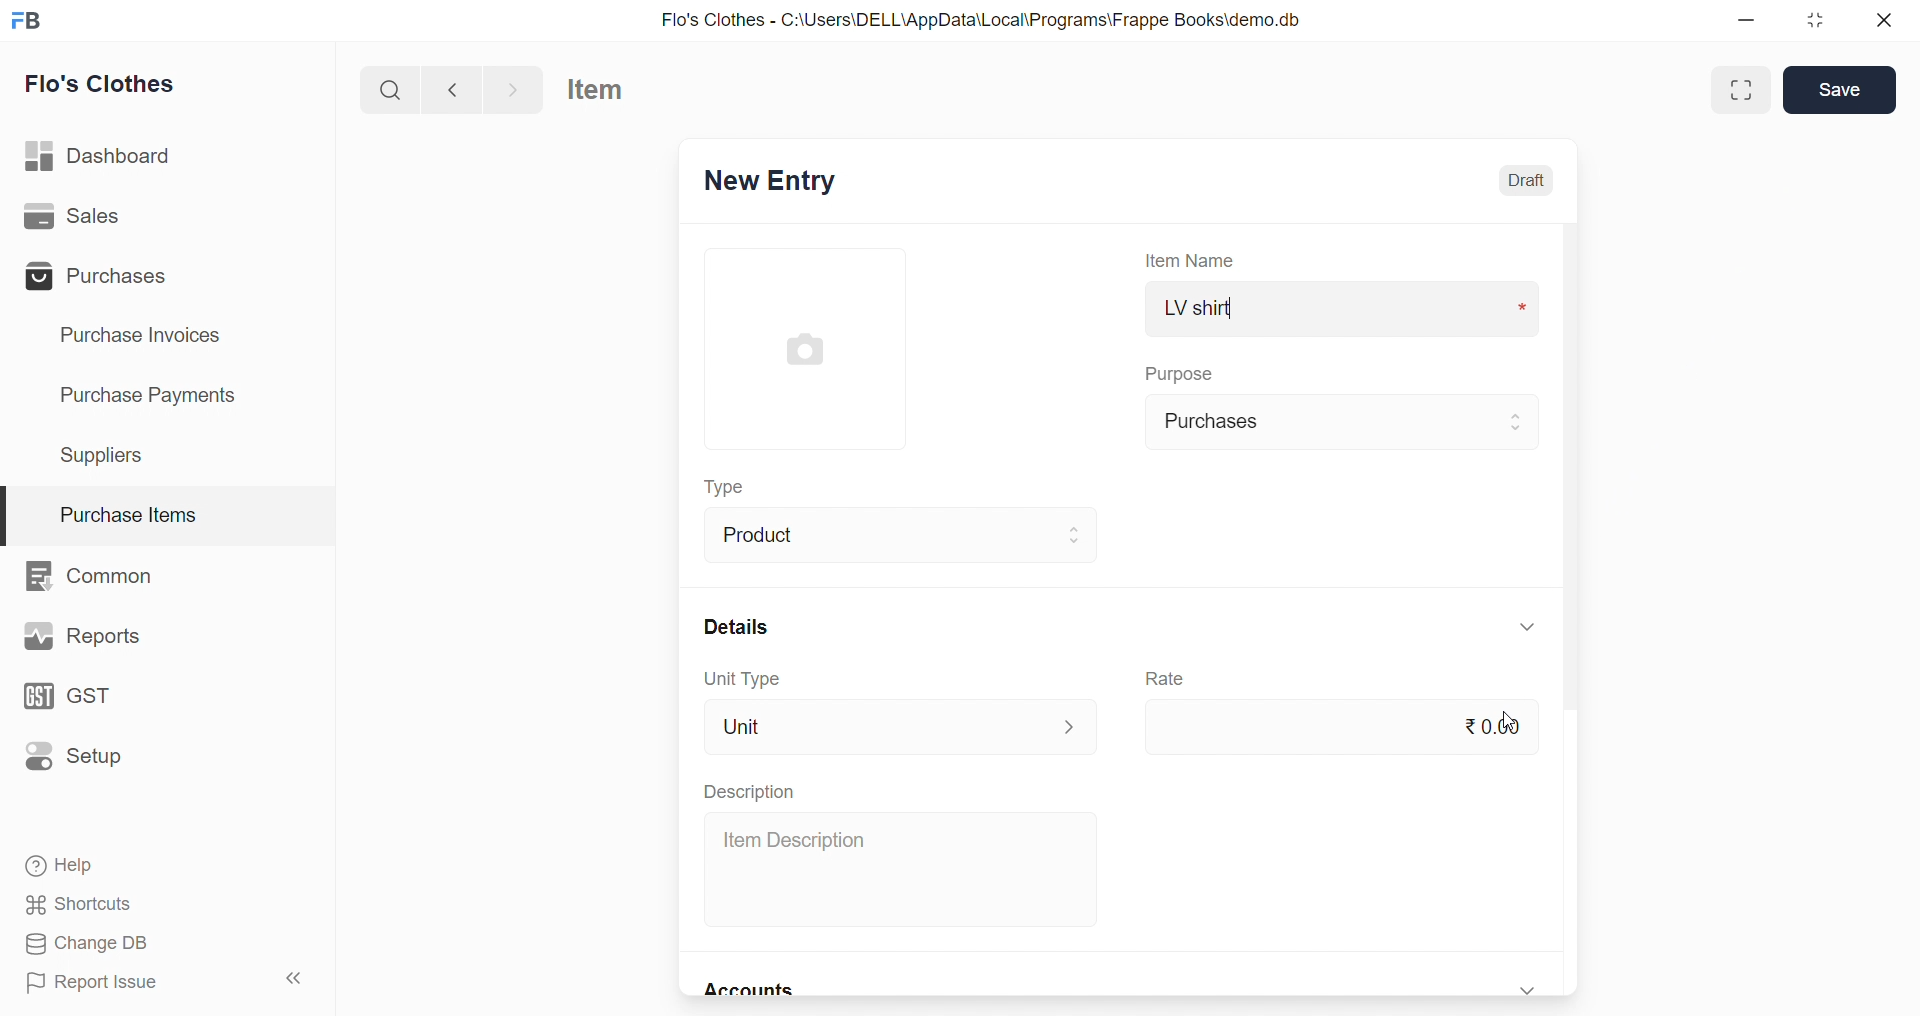 This screenshot has height=1016, width=1920. What do you see at coordinates (158, 943) in the screenshot?
I see `Change DB` at bounding box center [158, 943].